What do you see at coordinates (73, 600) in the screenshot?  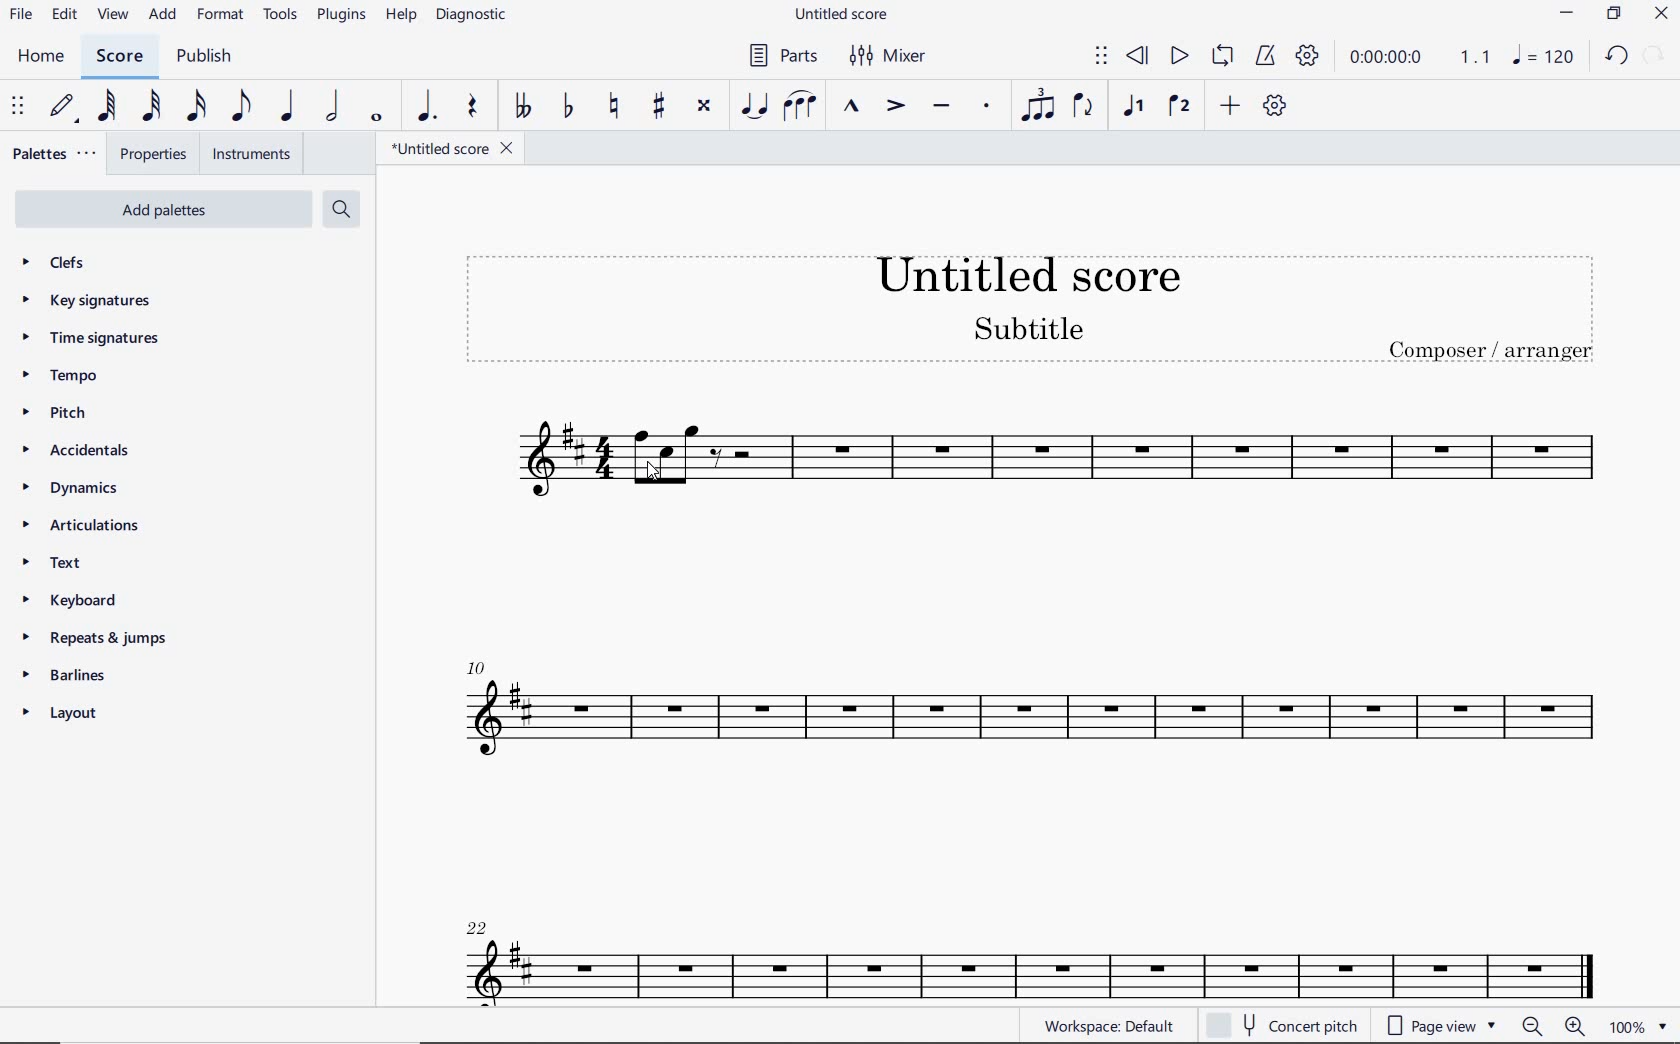 I see `KEYBOARD` at bounding box center [73, 600].